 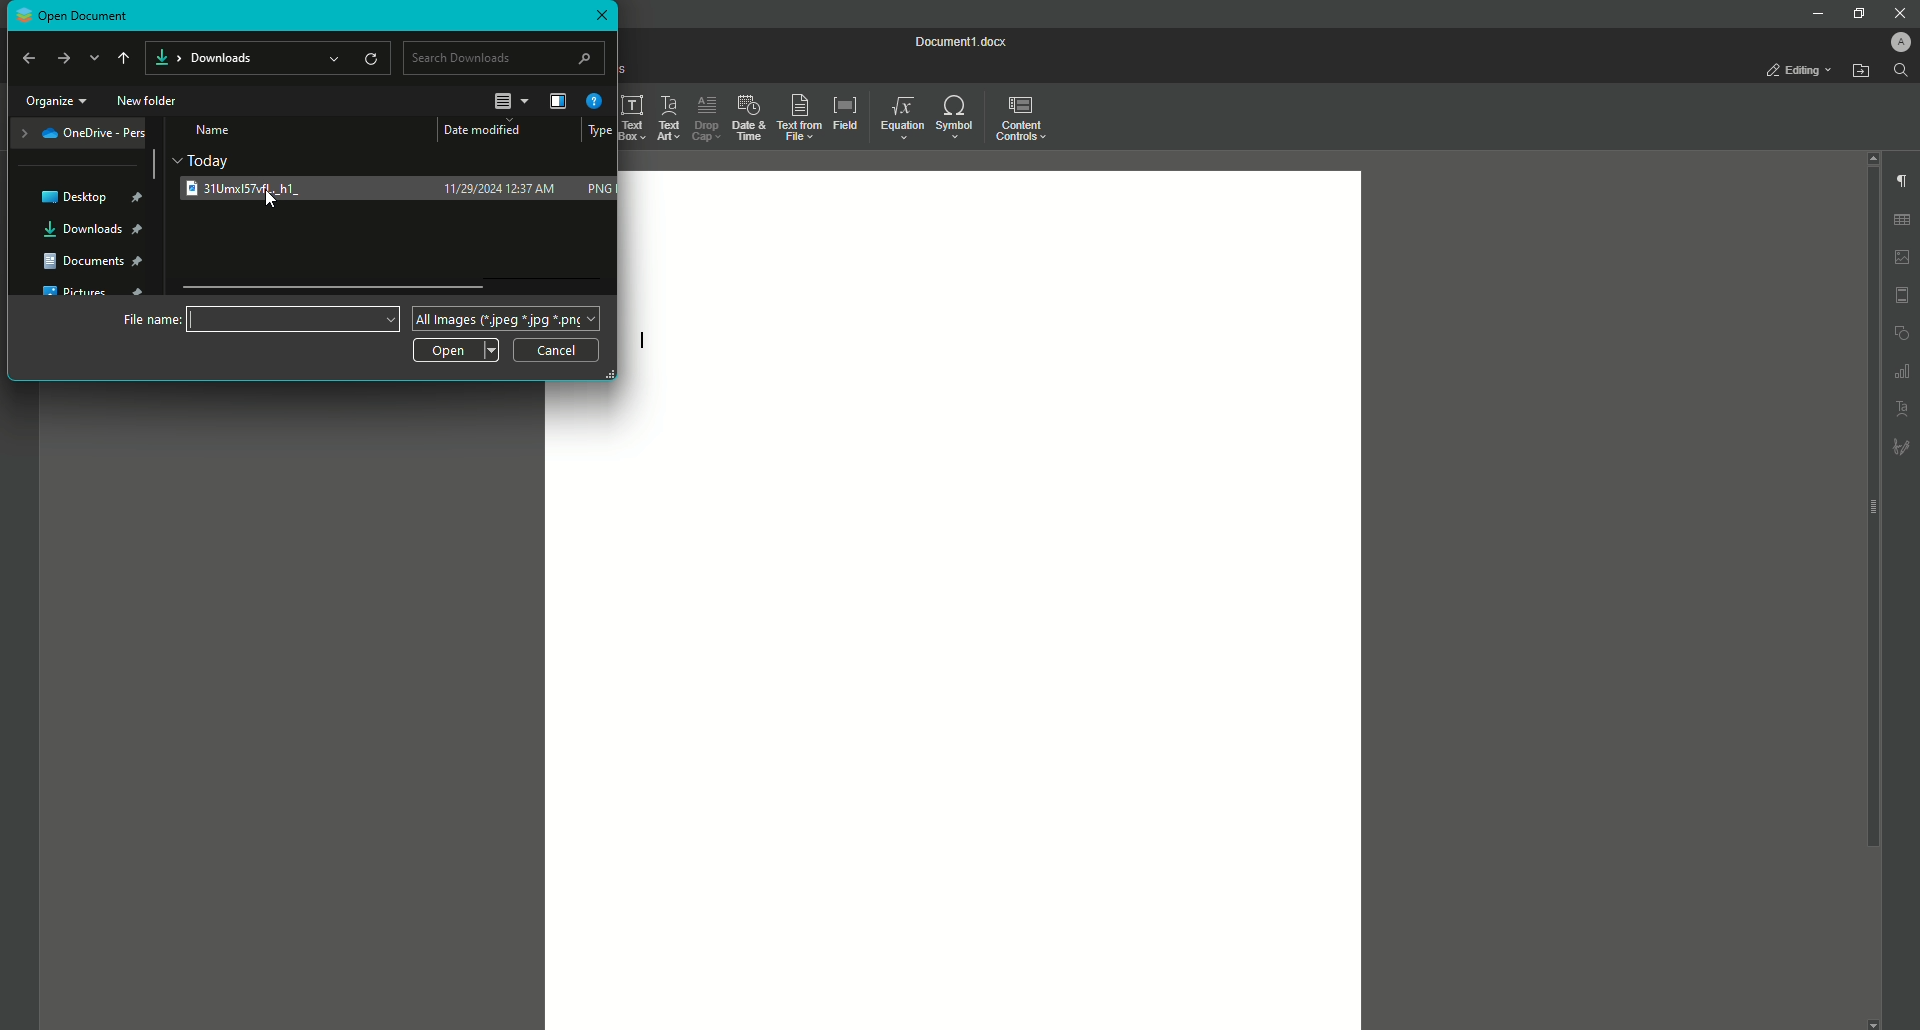 I want to click on Open From File, so click(x=1859, y=72).